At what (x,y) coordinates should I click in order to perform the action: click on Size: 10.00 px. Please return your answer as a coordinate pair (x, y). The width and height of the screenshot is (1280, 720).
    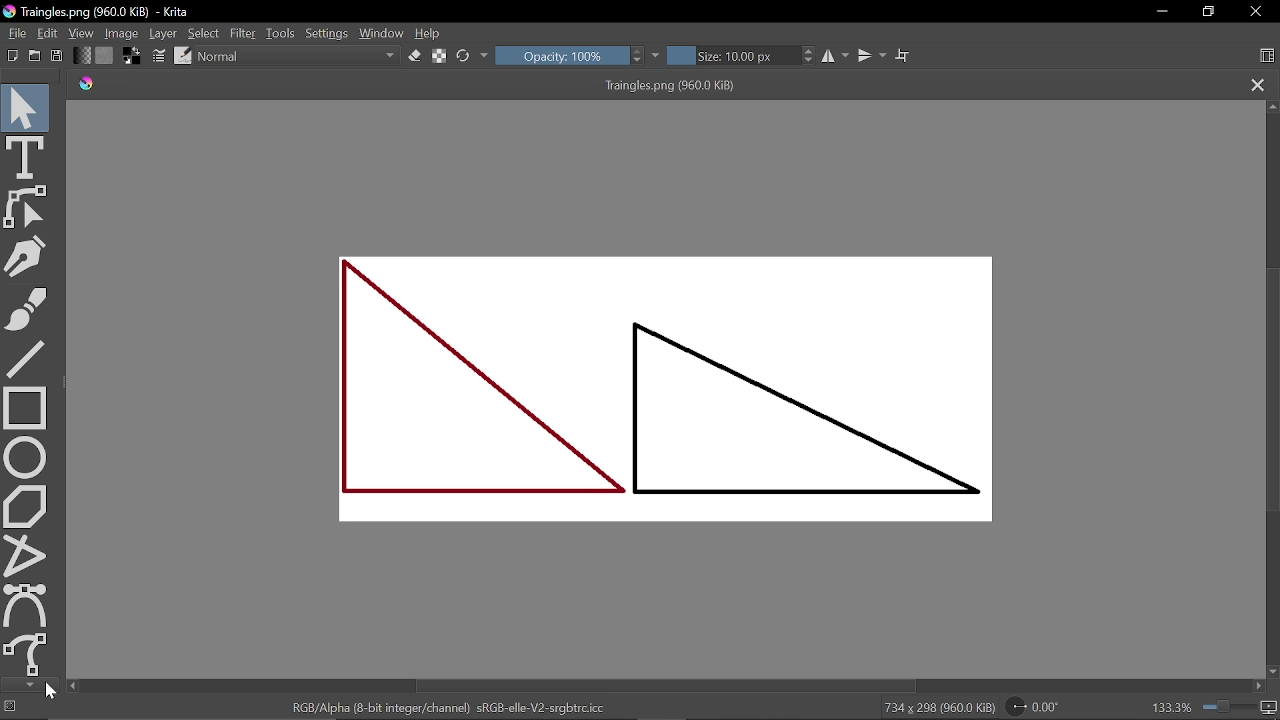
    Looking at the image, I should click on (741, 56).